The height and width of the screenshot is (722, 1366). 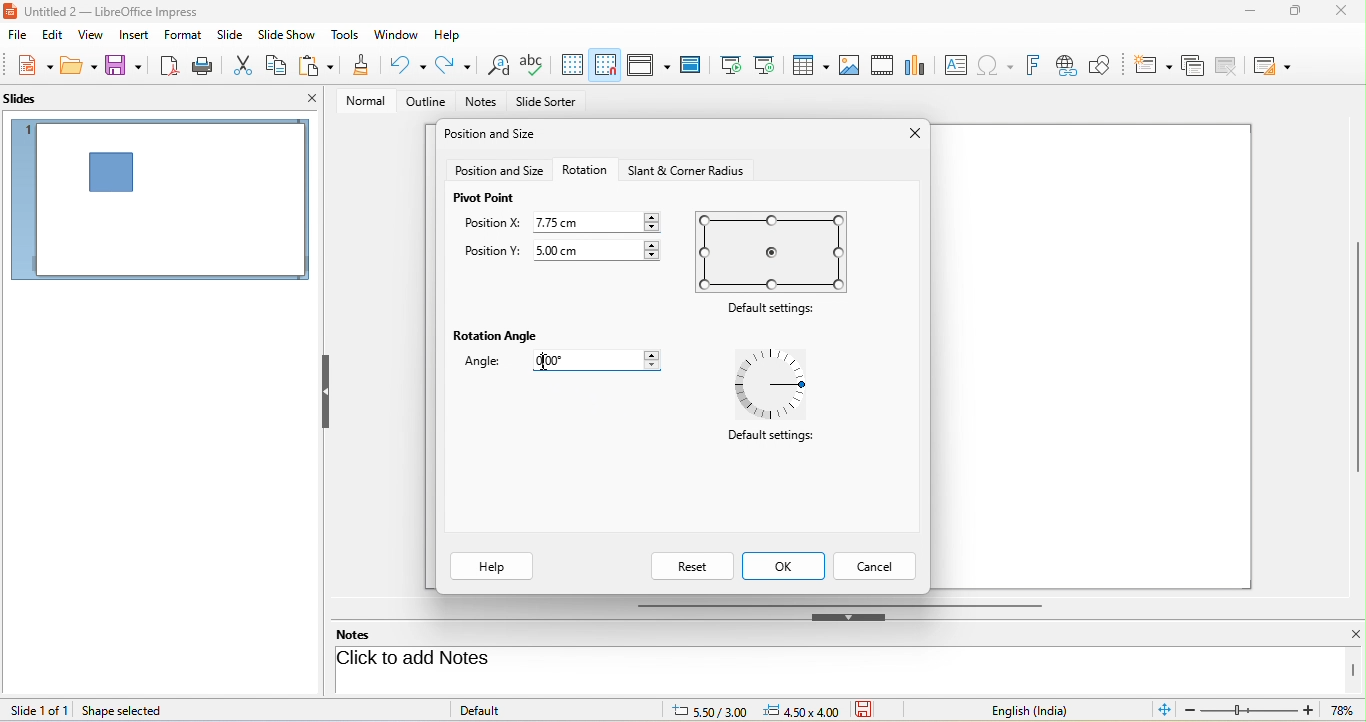 What do you see at coordinates (396, 36) in the screenshot?
I see `window` at bounding box center [396, 36].